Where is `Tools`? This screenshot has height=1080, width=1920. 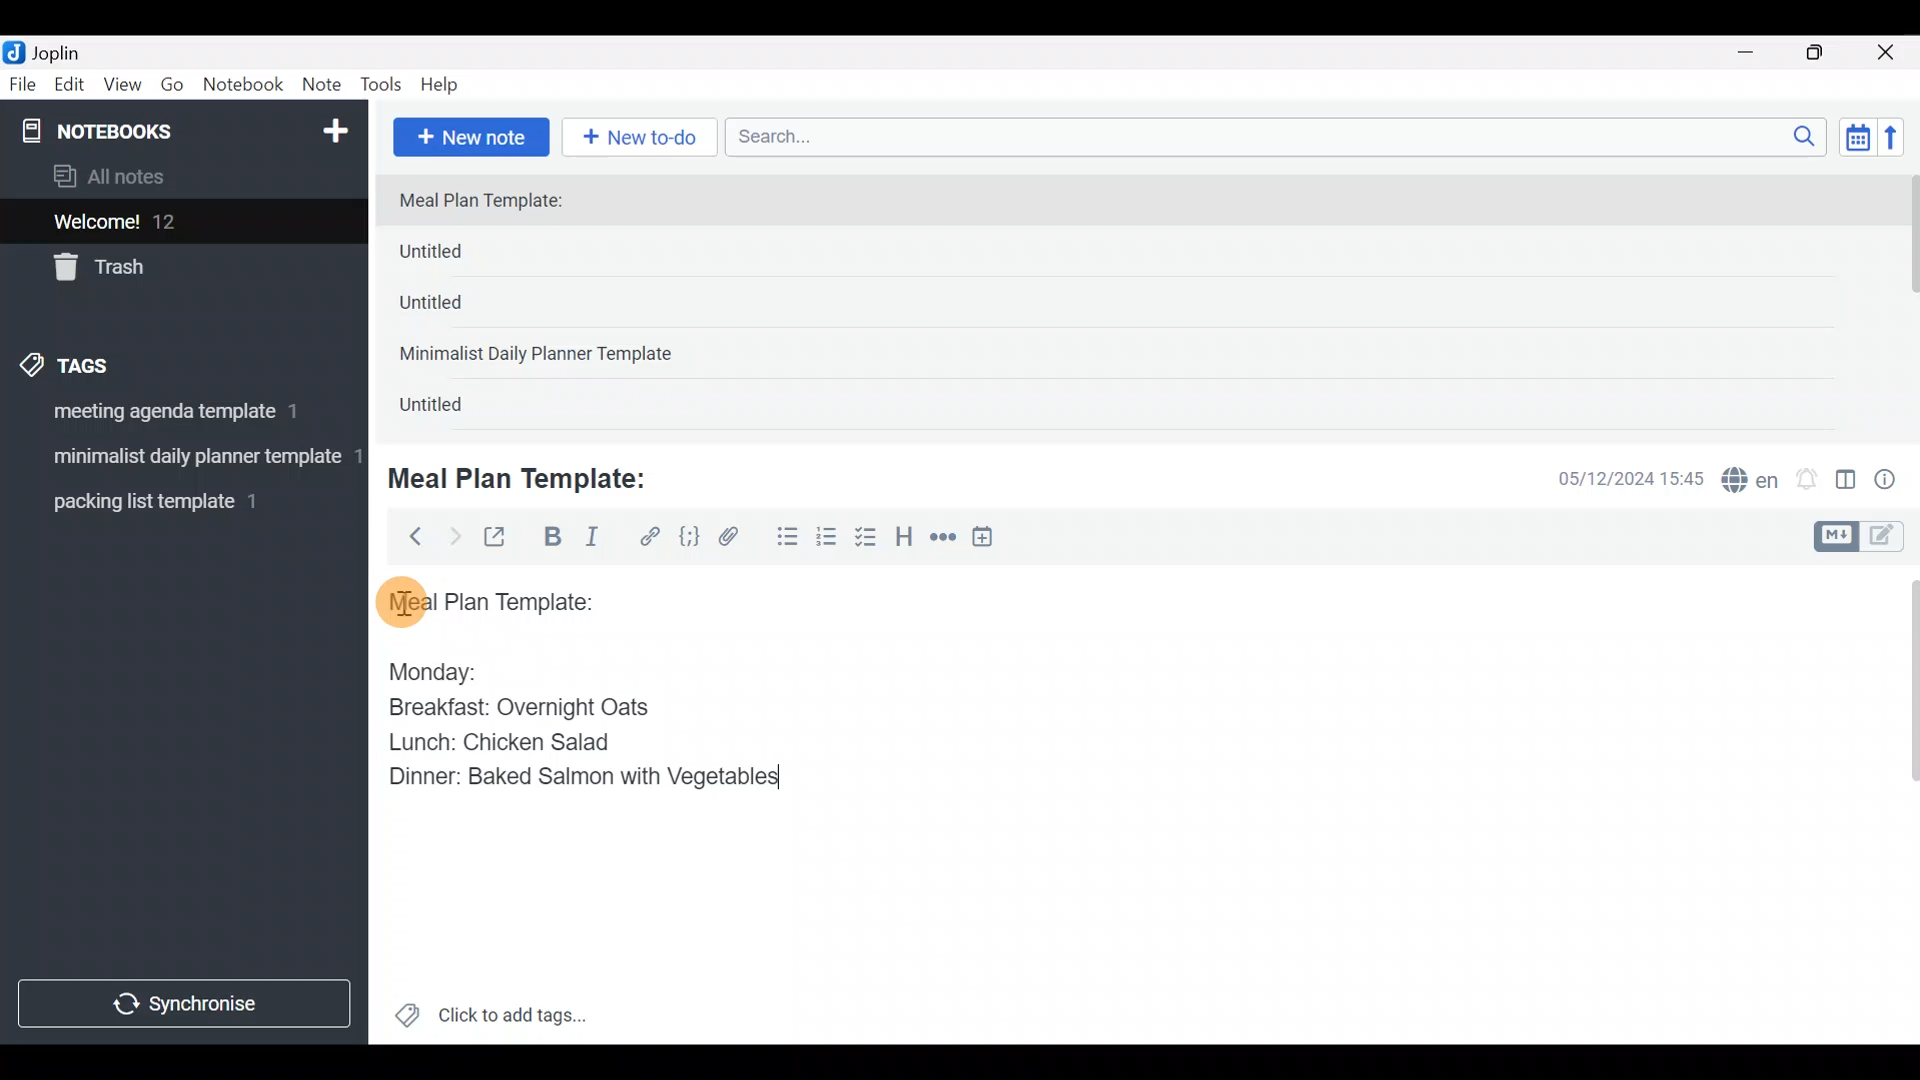
Tools is located at coordinates (382, 86).